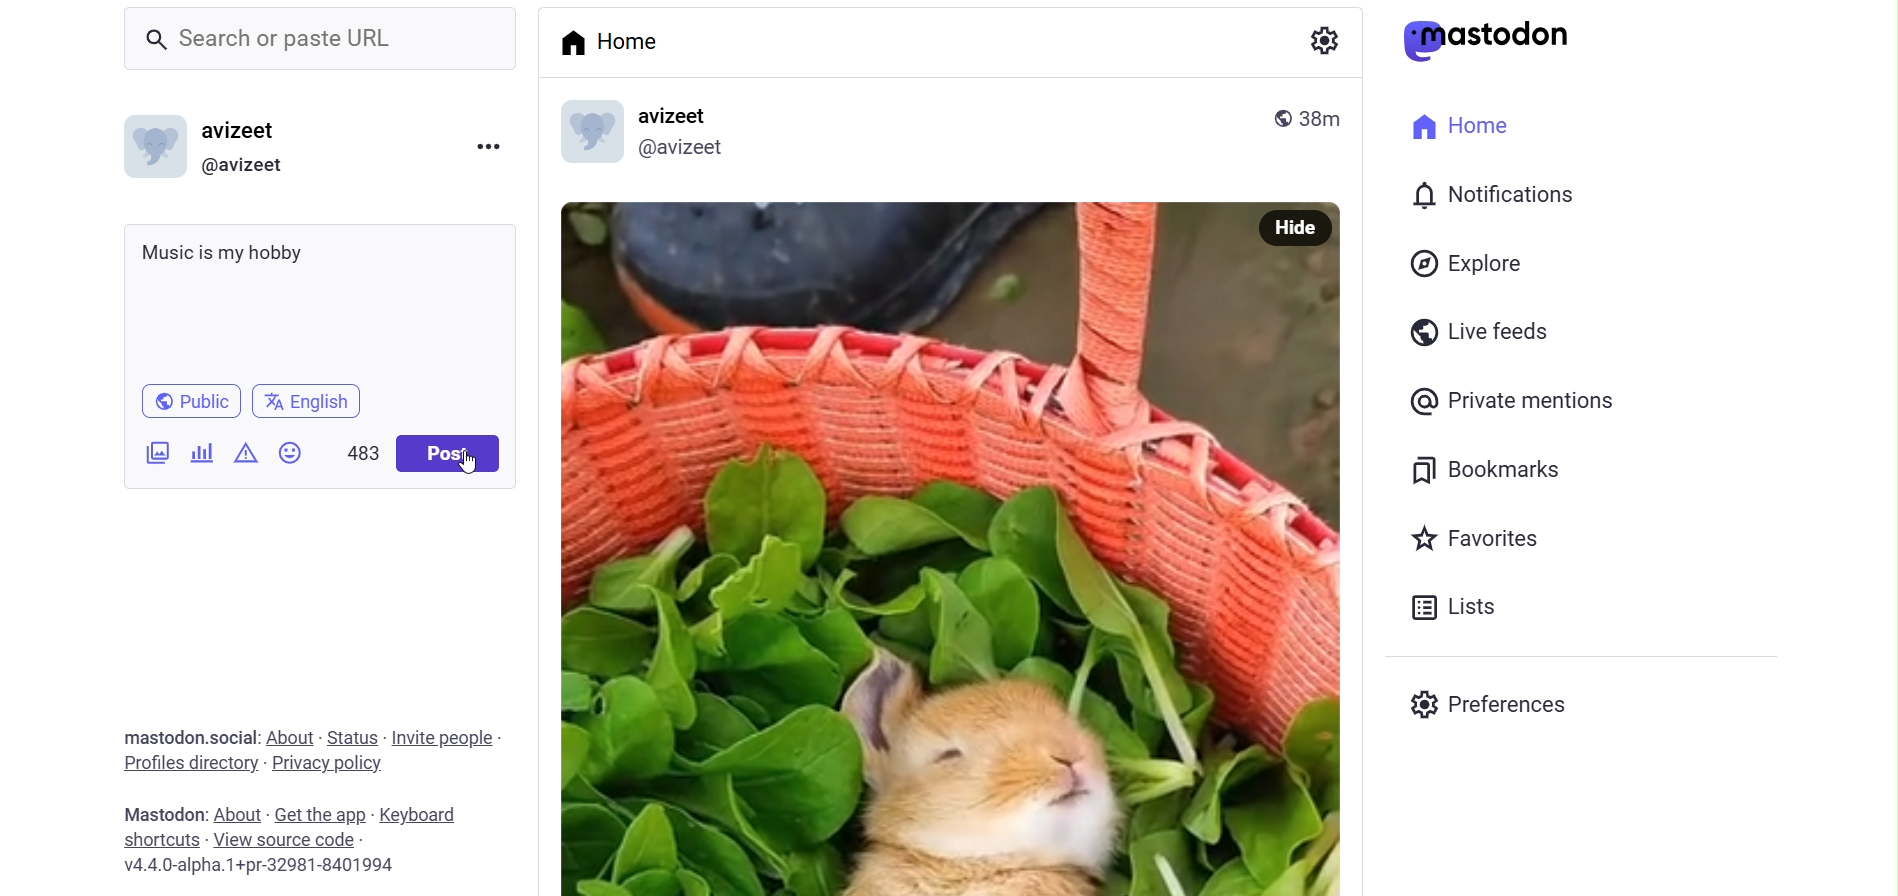 Image resolution: width=1898 pixels, height=896 pixels. I want to click on Get the App, so click(321, 815).